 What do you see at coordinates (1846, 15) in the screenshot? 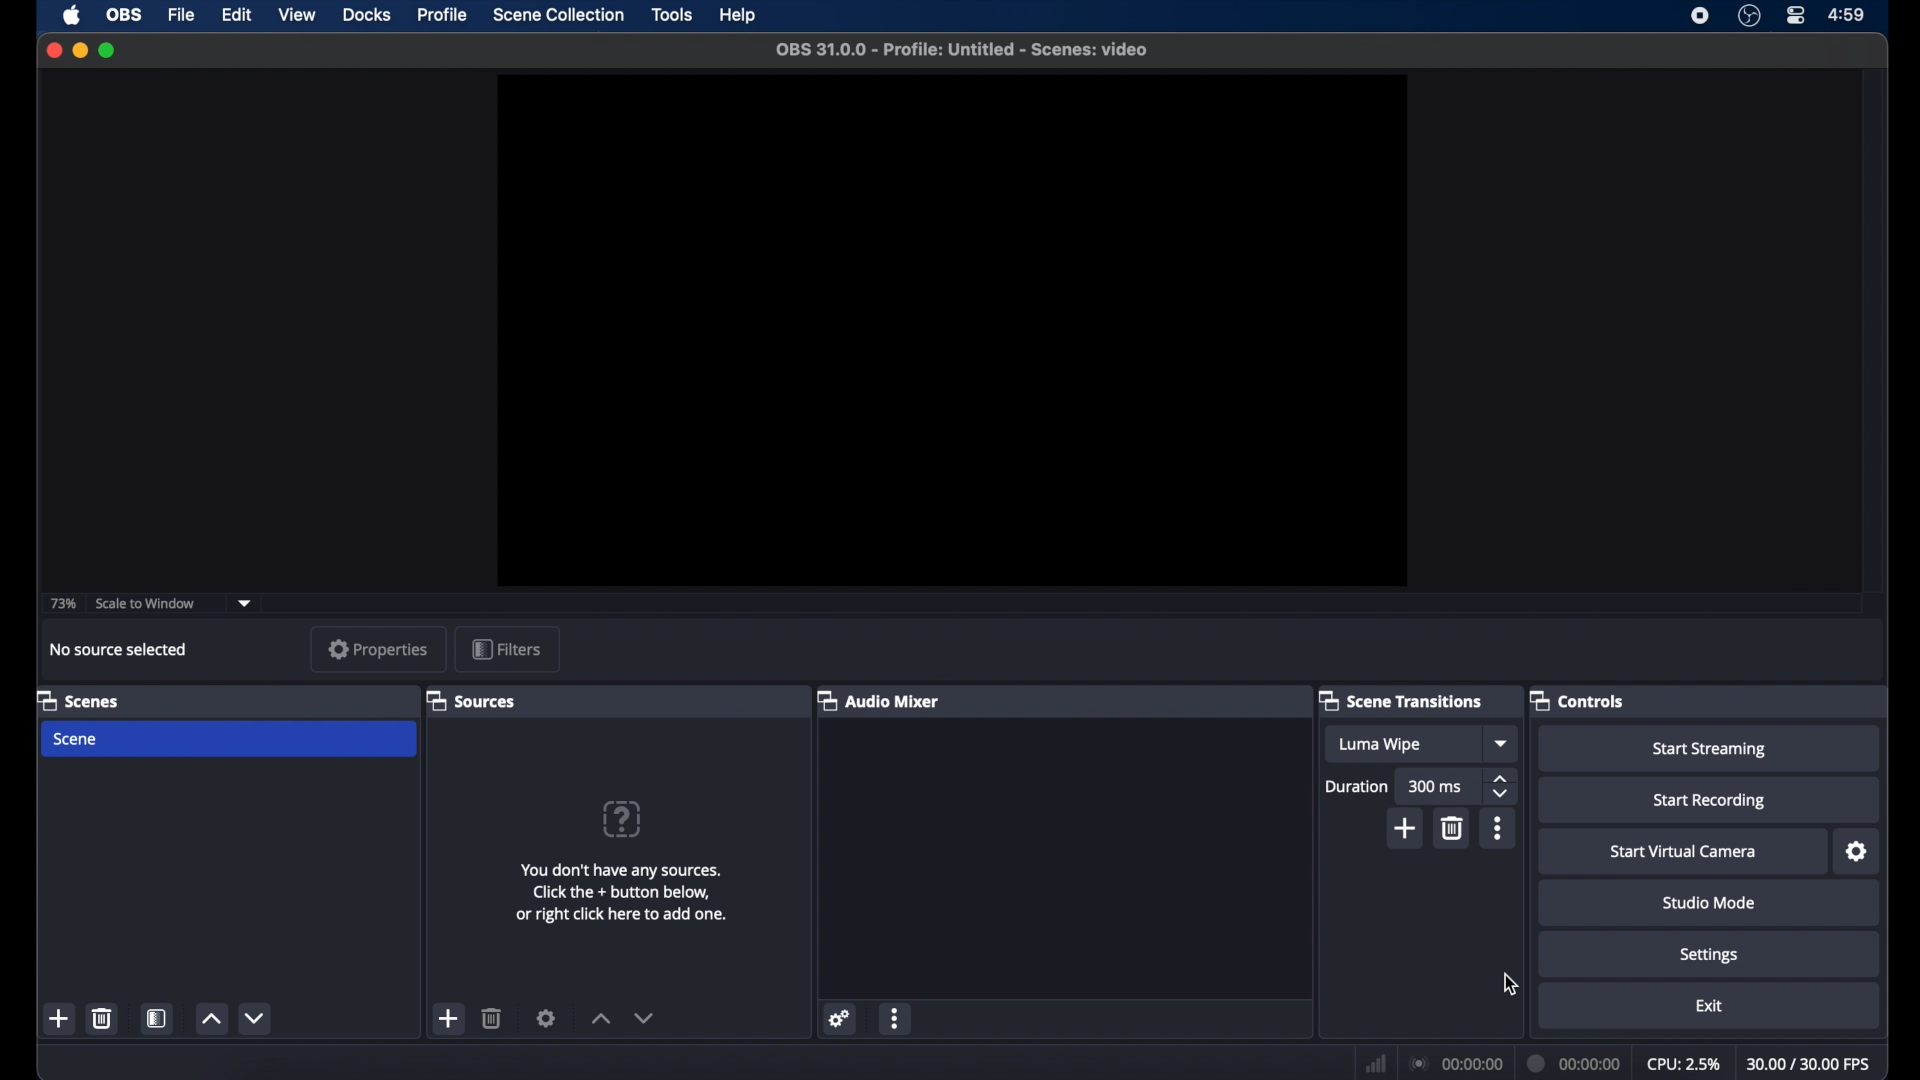
I see `4:59` at bounding box center [1846, 15].